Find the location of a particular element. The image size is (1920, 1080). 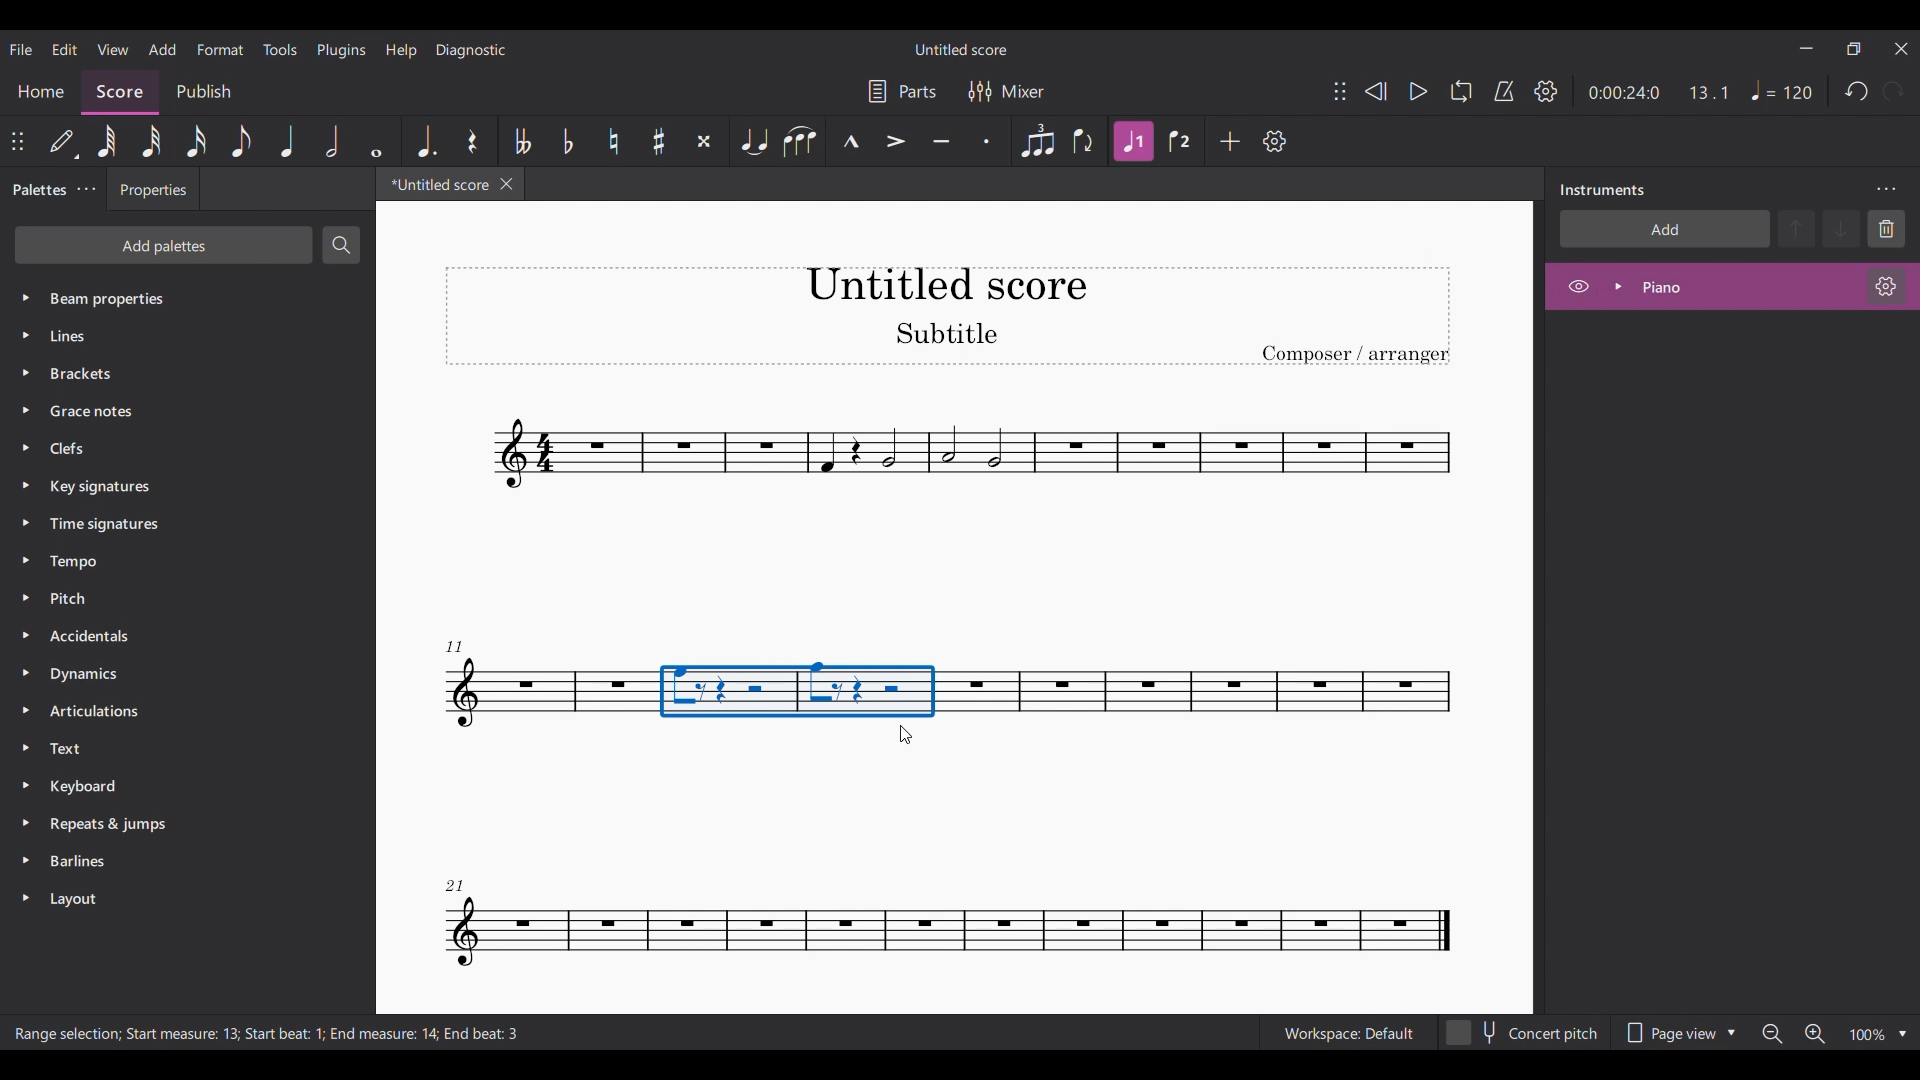

Voice 2 is located at coordinates (1179, 141).